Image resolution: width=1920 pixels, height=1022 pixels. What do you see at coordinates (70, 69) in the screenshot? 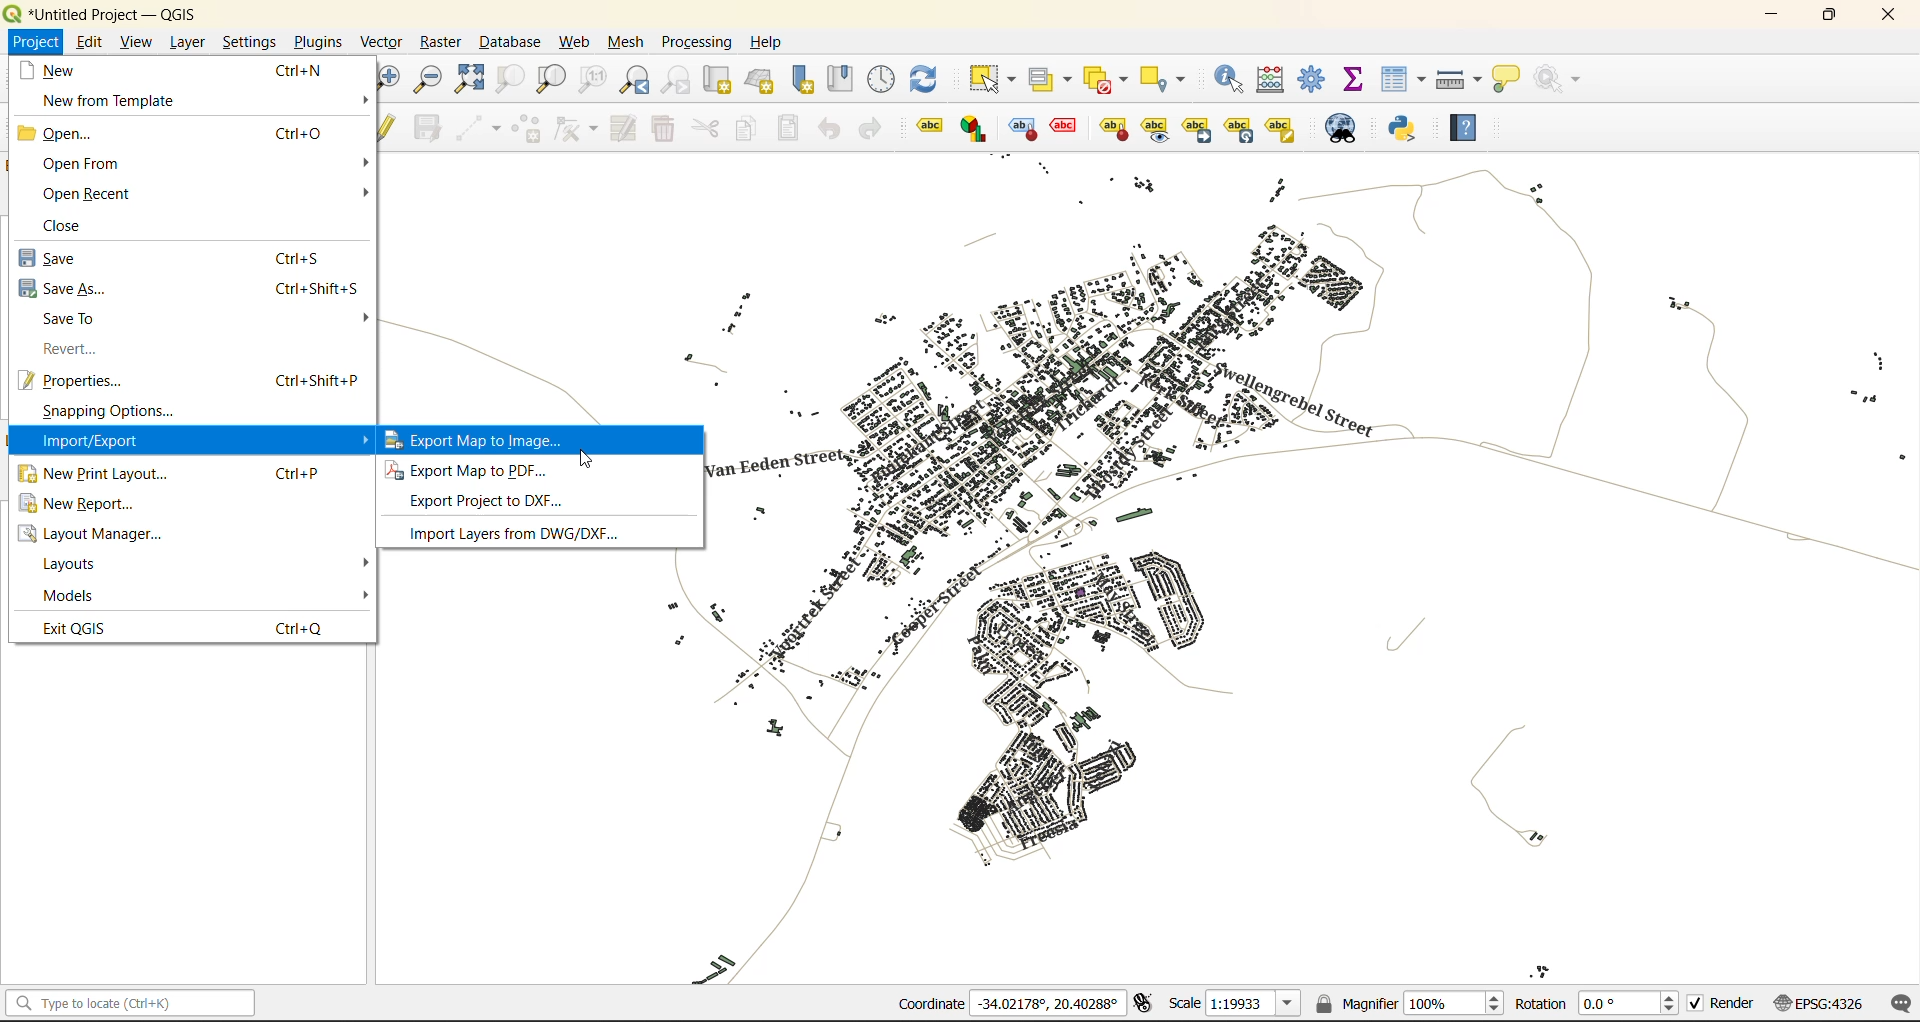
I see `new` at bounding box center [70, 69].